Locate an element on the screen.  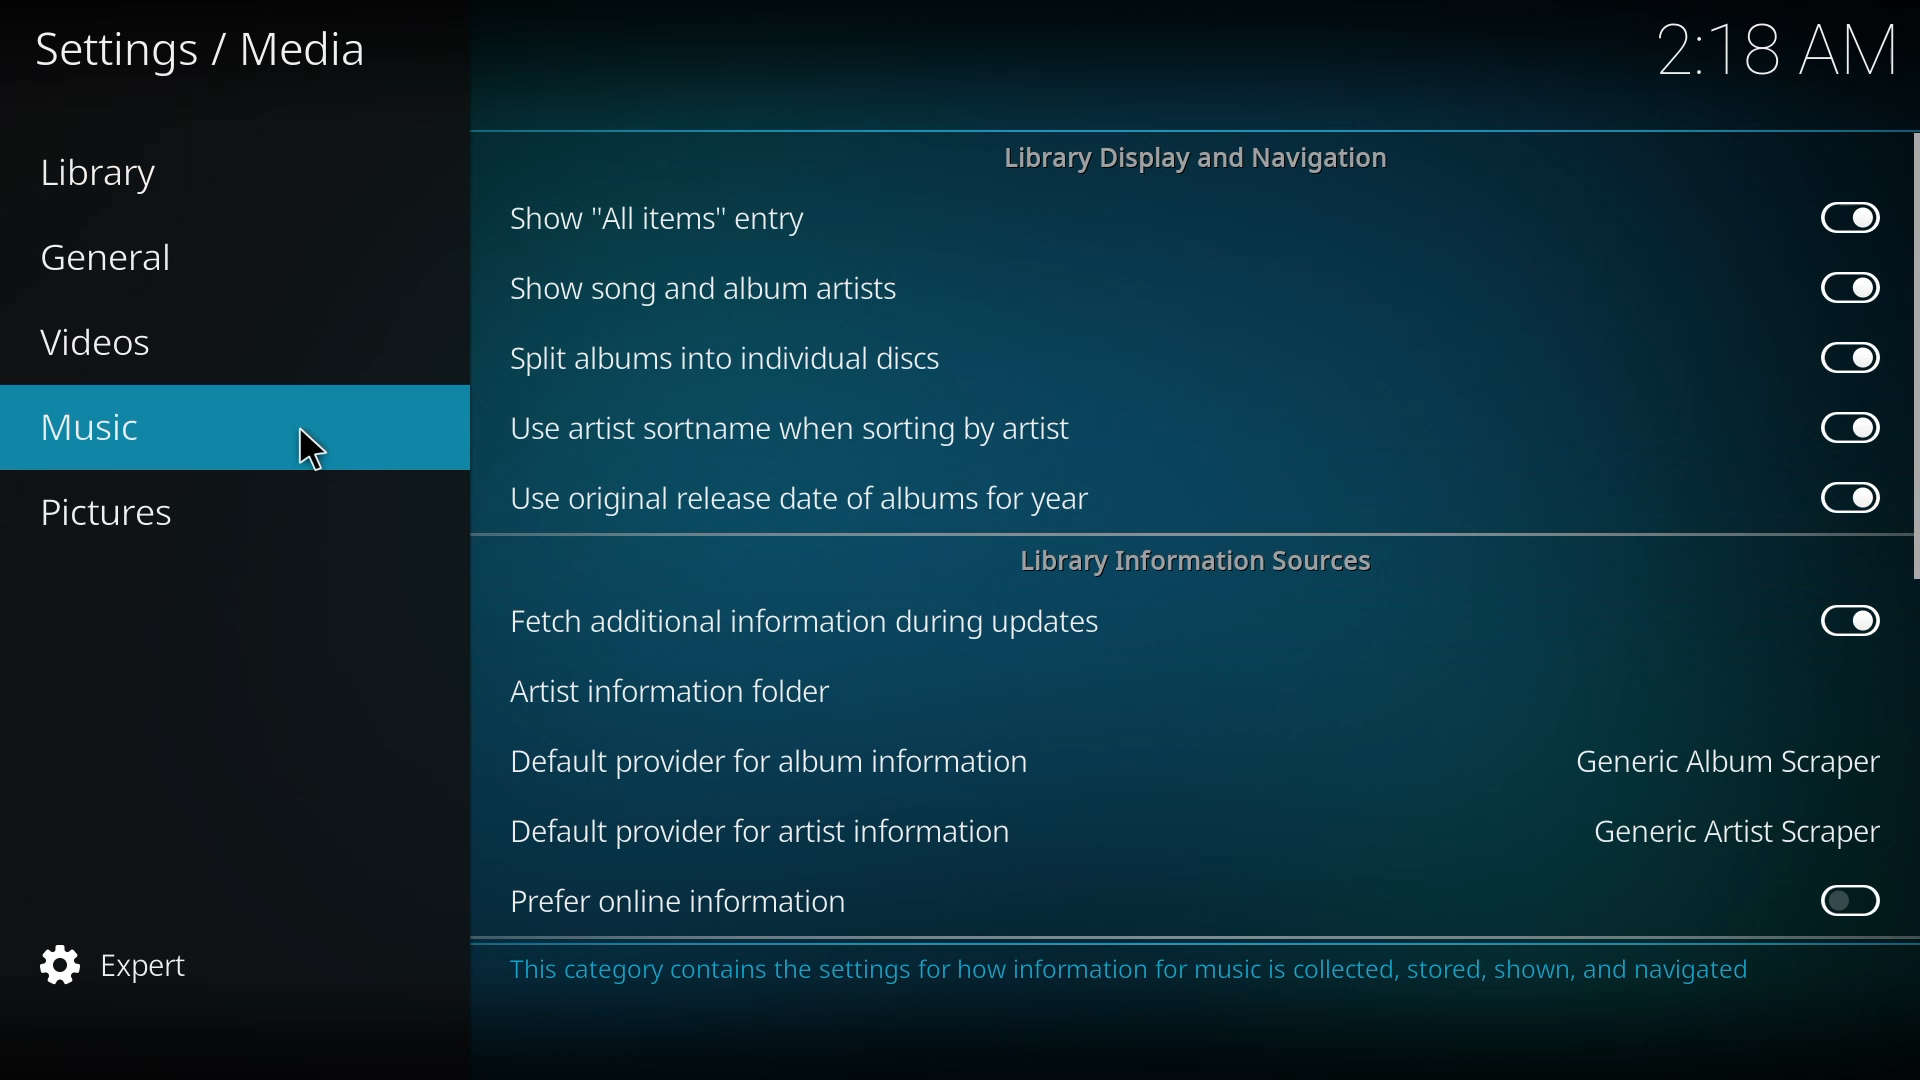
library is located at coordinates (110, 174).